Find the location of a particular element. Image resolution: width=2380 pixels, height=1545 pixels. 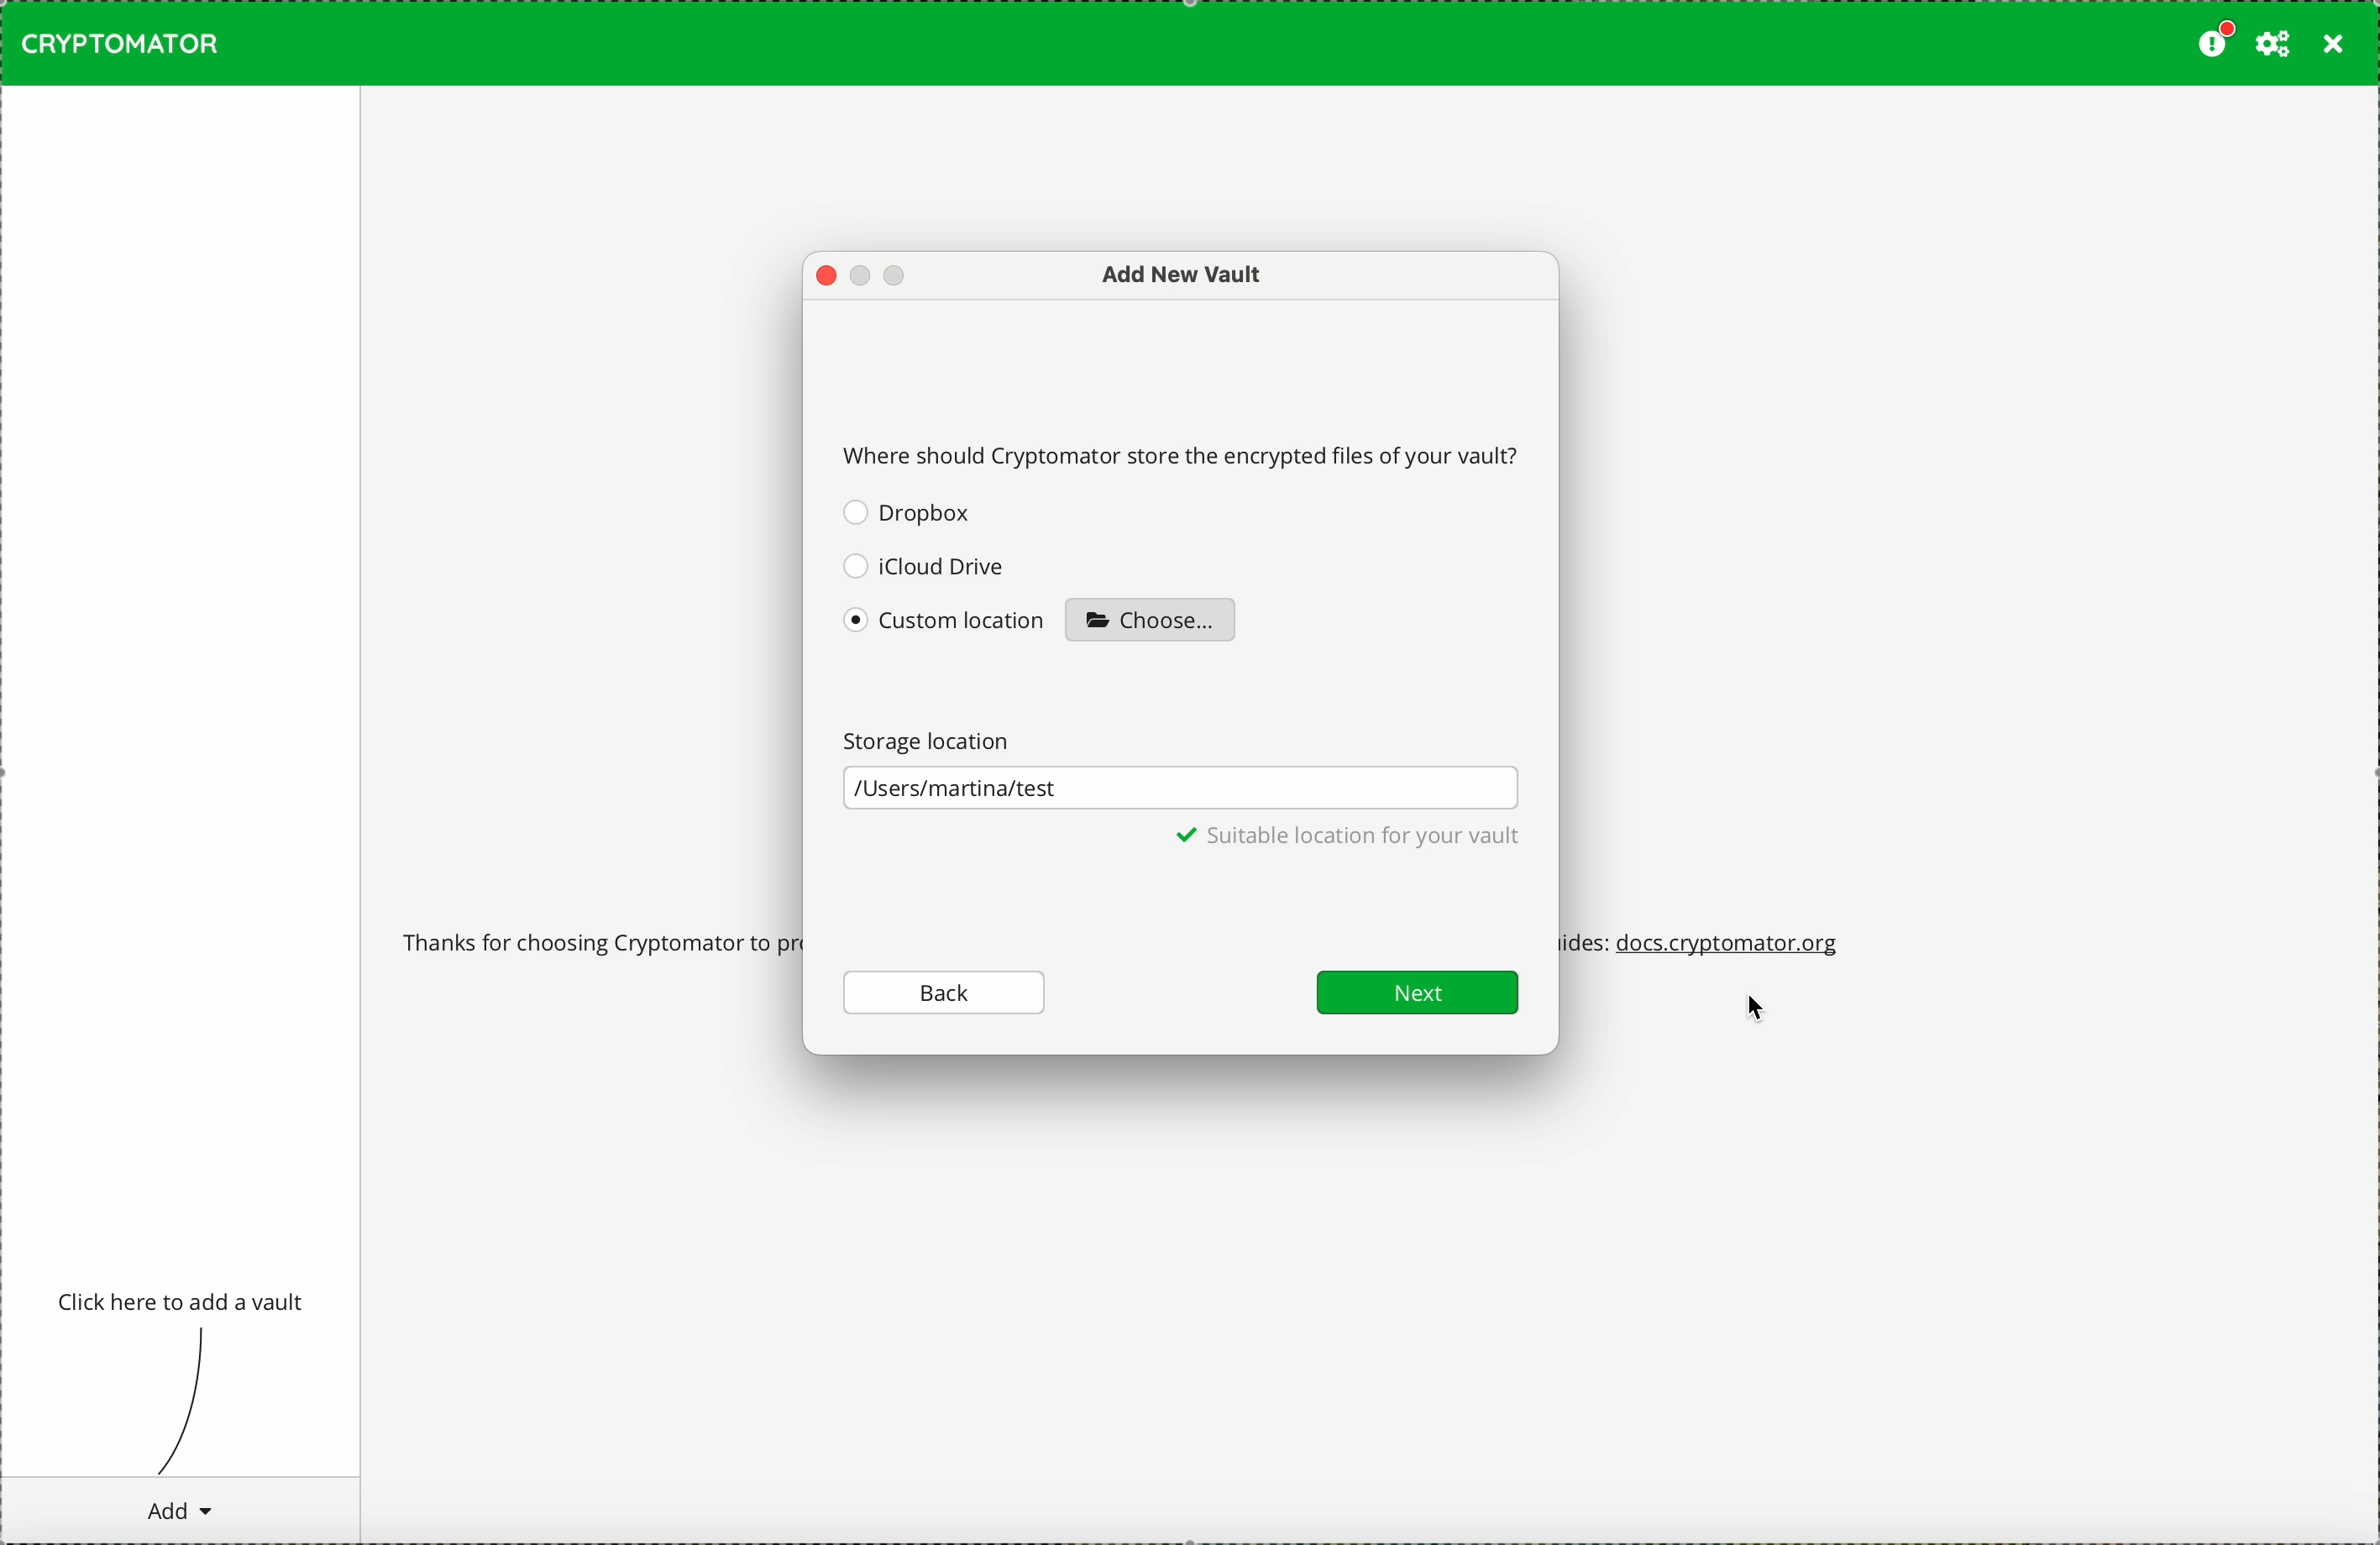

cursor is located at coordinates (1763, 1012).